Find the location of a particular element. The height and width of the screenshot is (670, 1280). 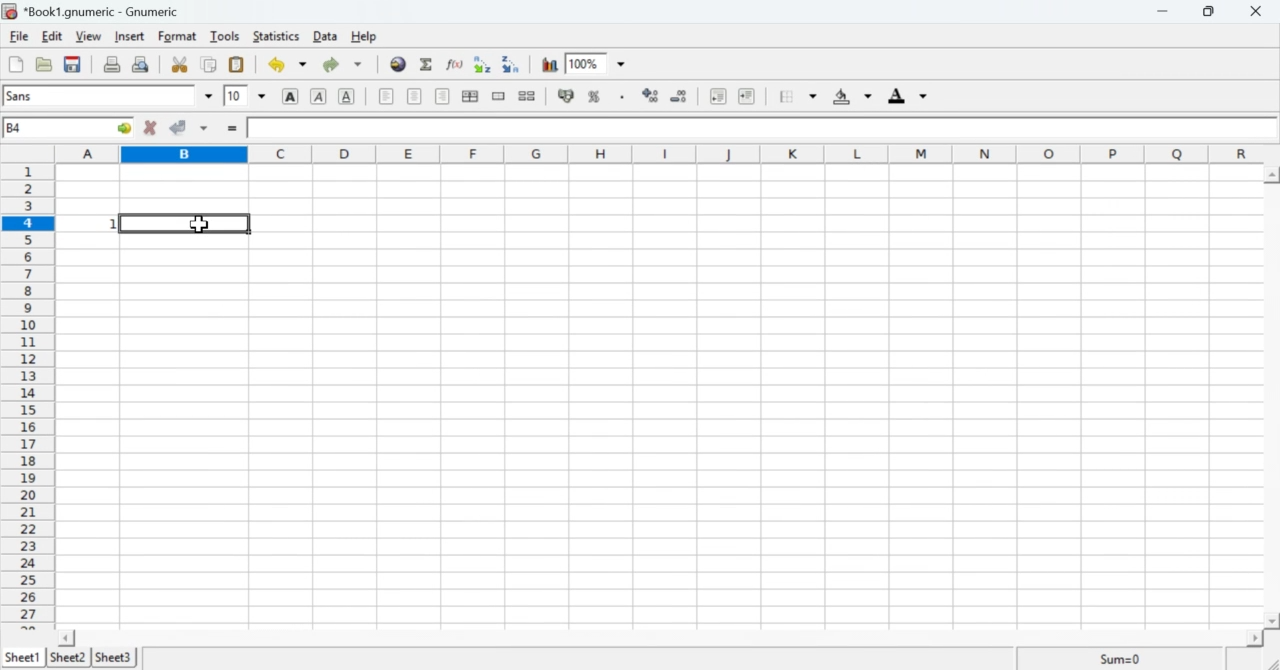

Data is located at coordinates (327, 37).